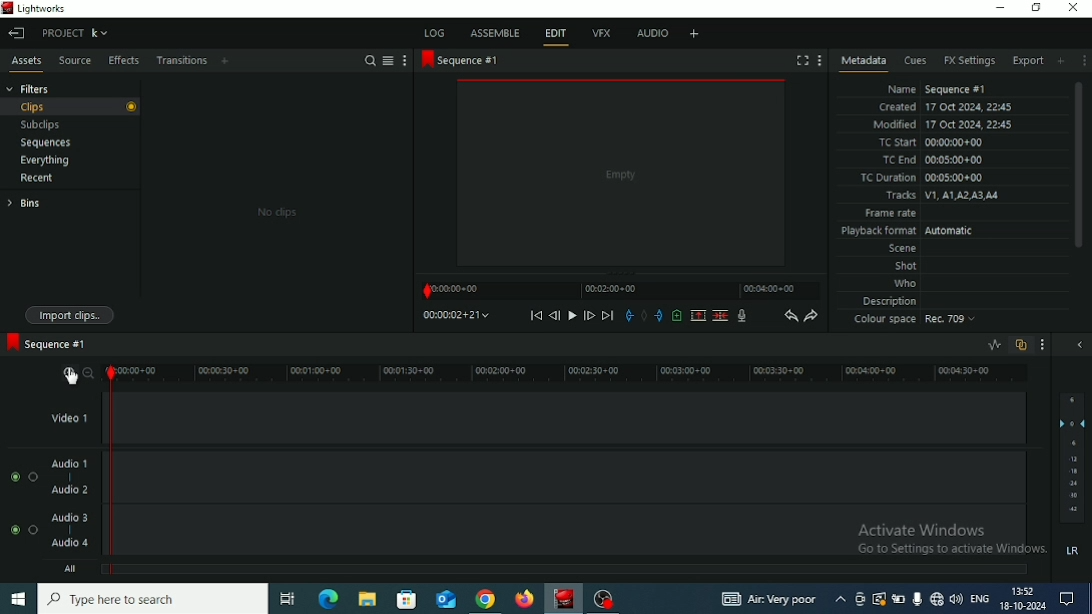  What do you see at coordinates (949, 534) in the screenshot?
I see `Activate Windows Go to settings to activate windows` at bounding box center [949, 534].